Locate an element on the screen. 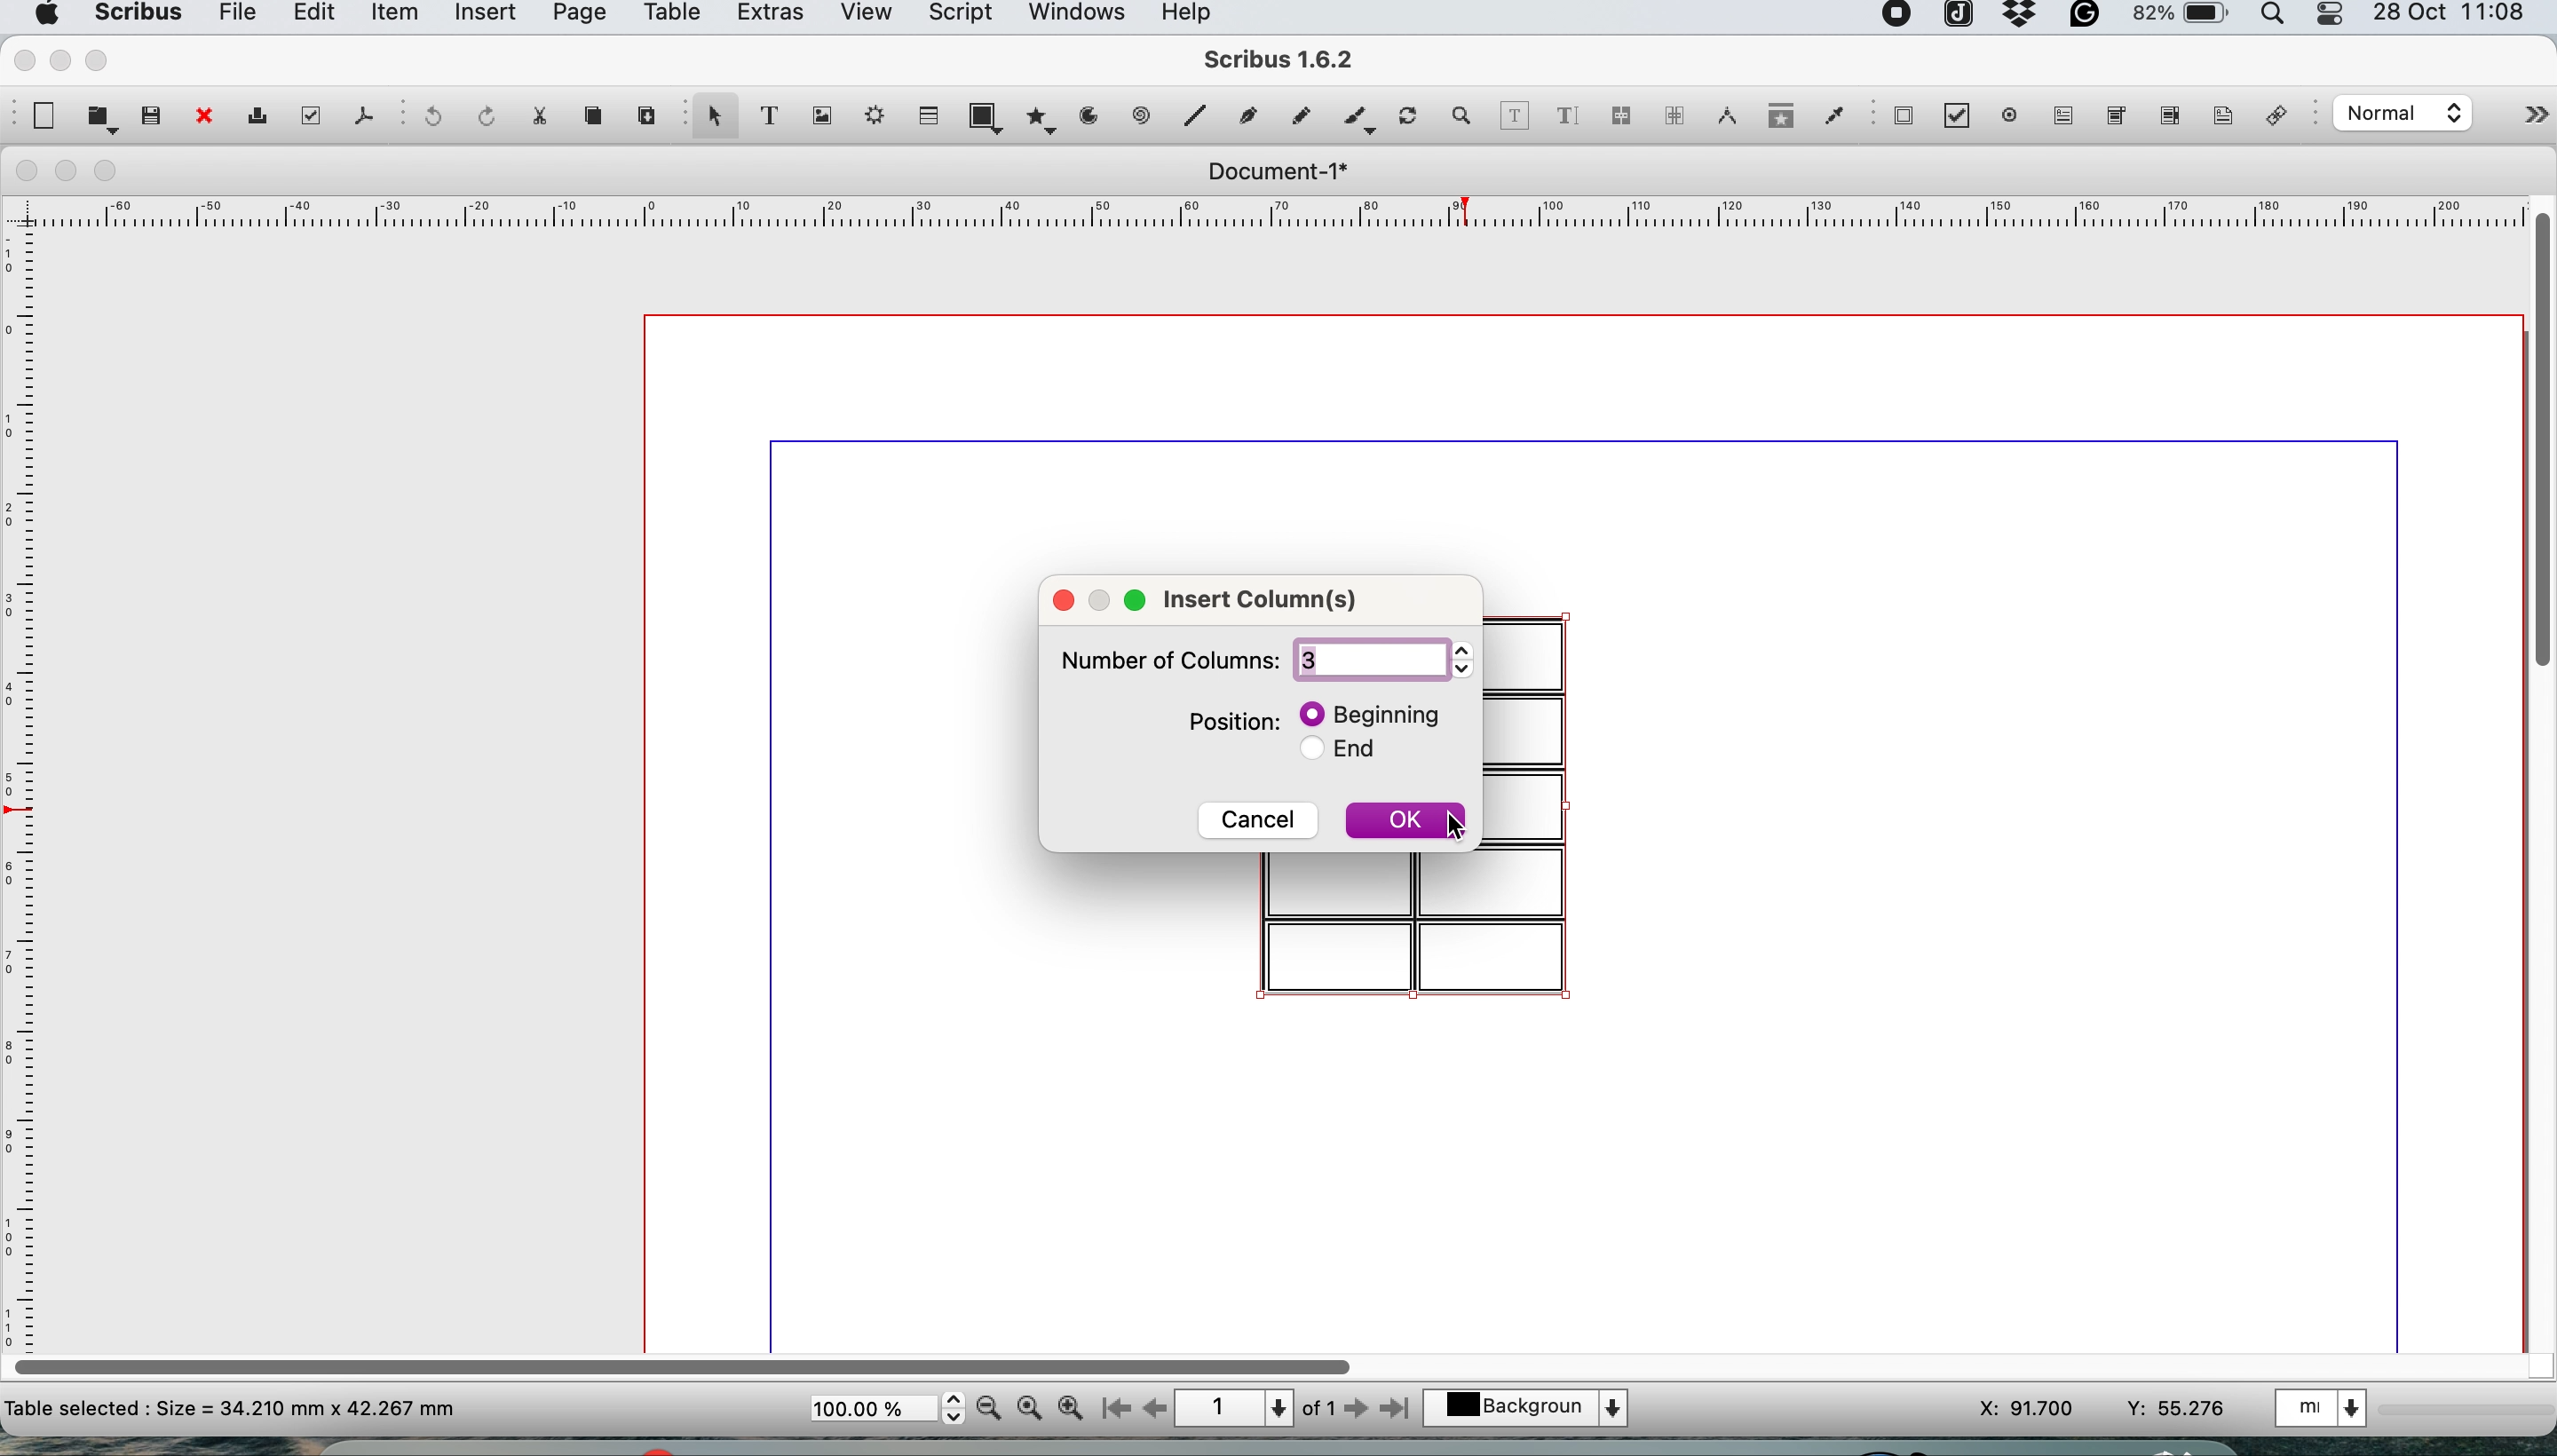 The height and width of the screenshot is (1456, 2557). vertical scroll bar is located at coordinates (2539, 435).